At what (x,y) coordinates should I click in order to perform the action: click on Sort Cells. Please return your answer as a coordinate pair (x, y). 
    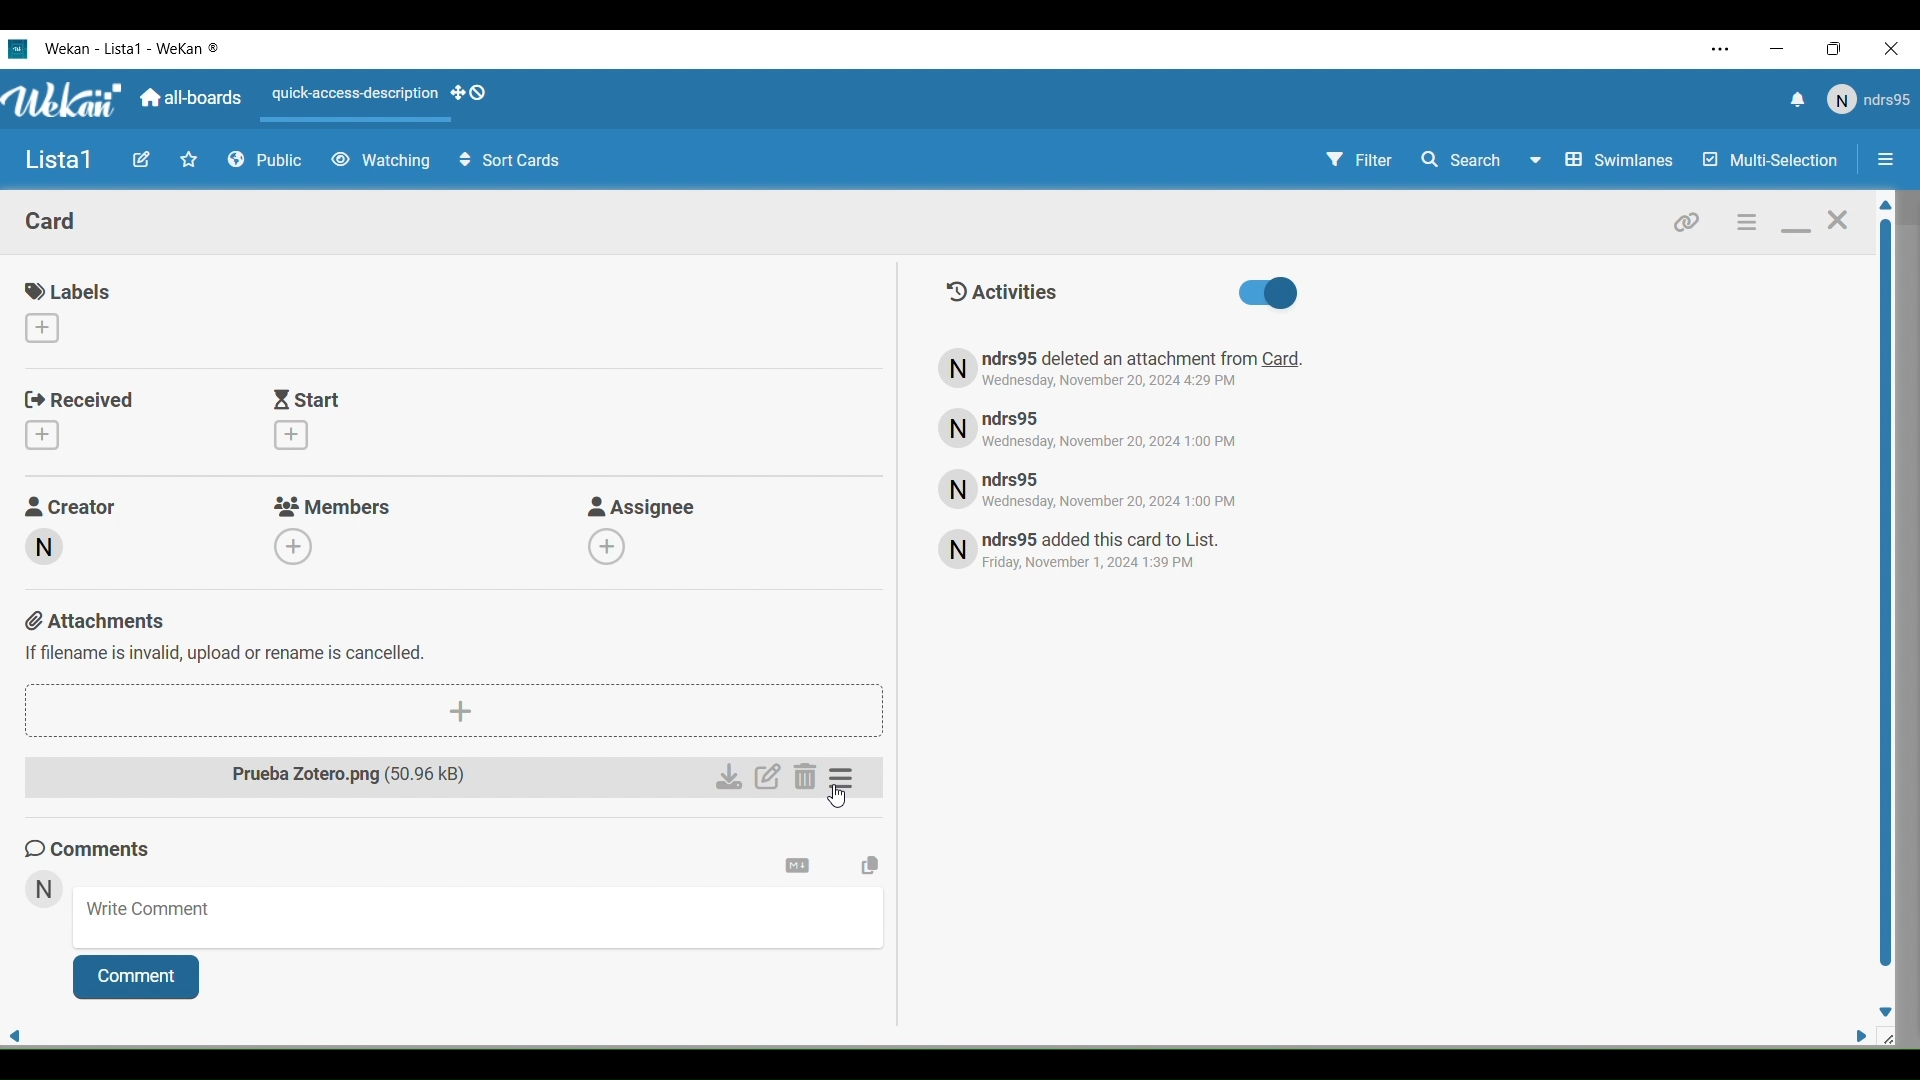
    Looking at the image, I should click on (510, 161).